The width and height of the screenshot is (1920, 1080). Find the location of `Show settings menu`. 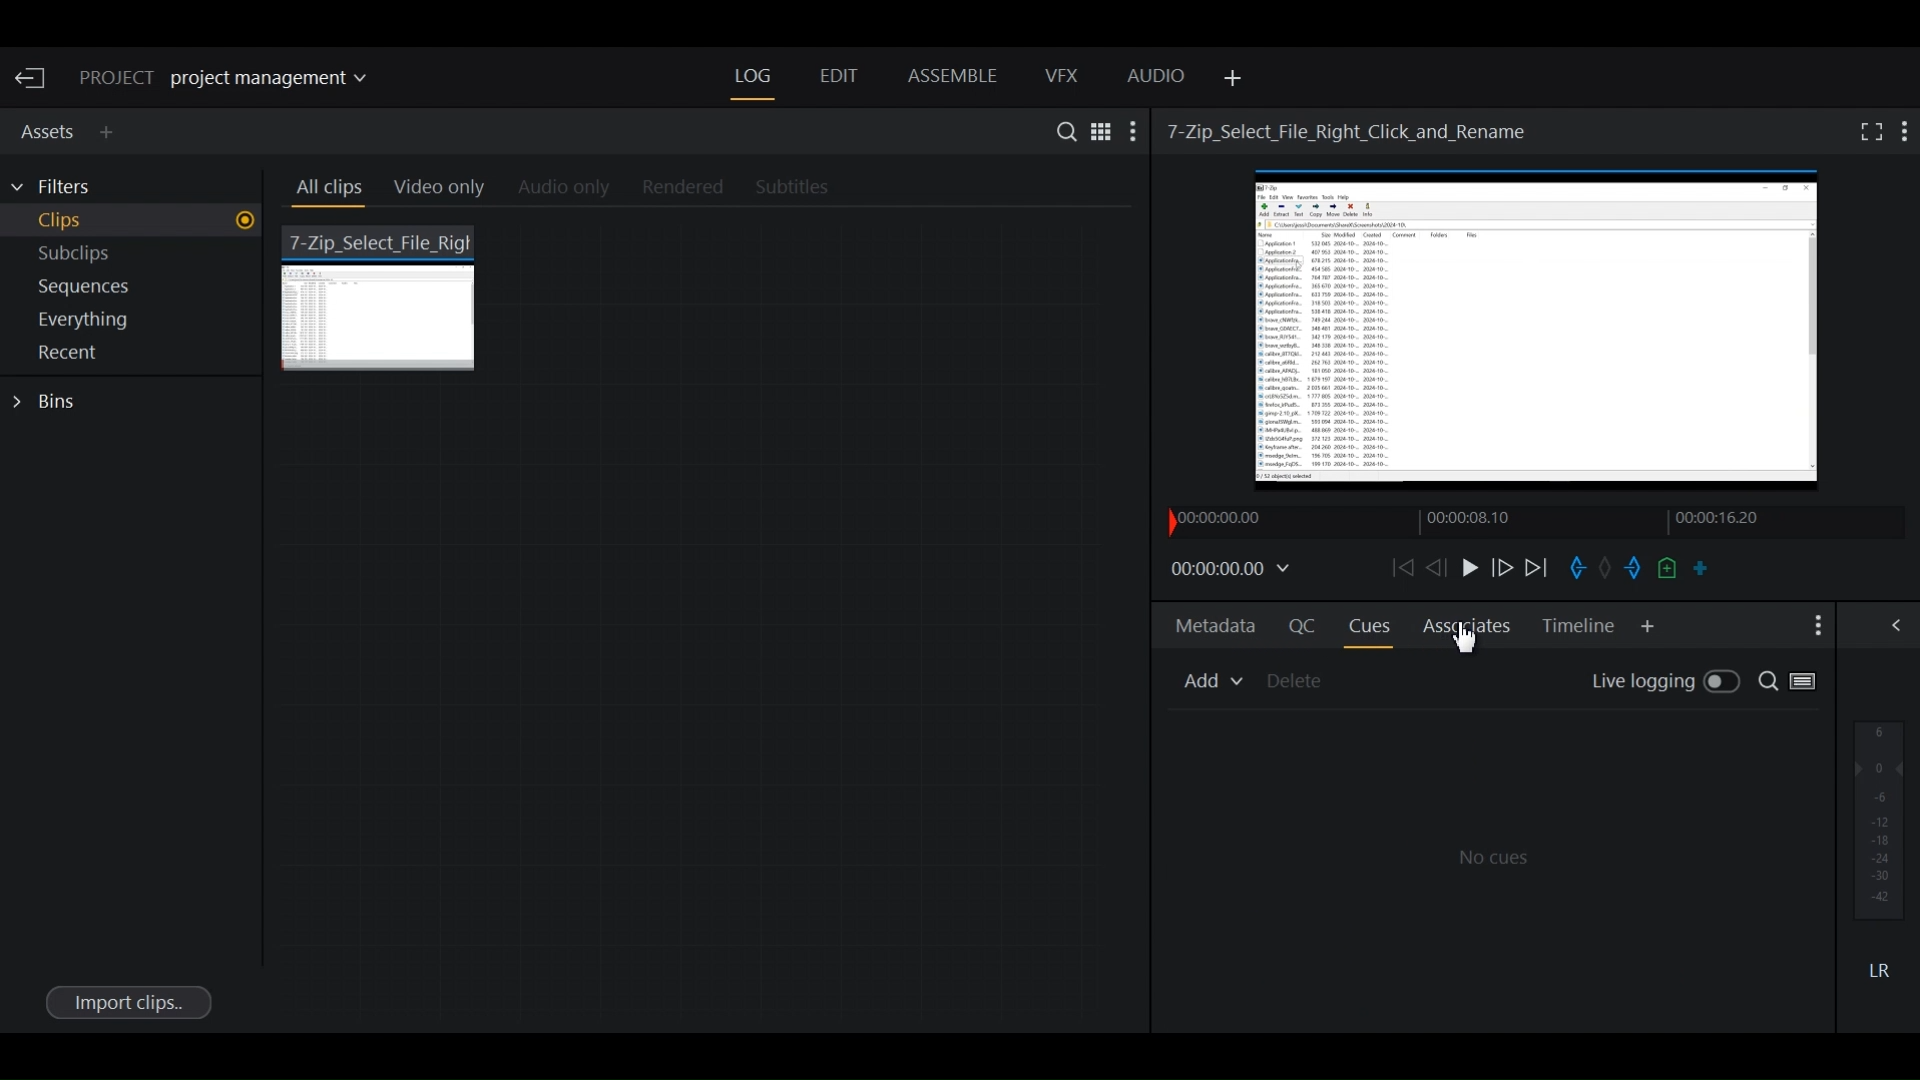

Show settings menu is located at coordinates (1135, 131).